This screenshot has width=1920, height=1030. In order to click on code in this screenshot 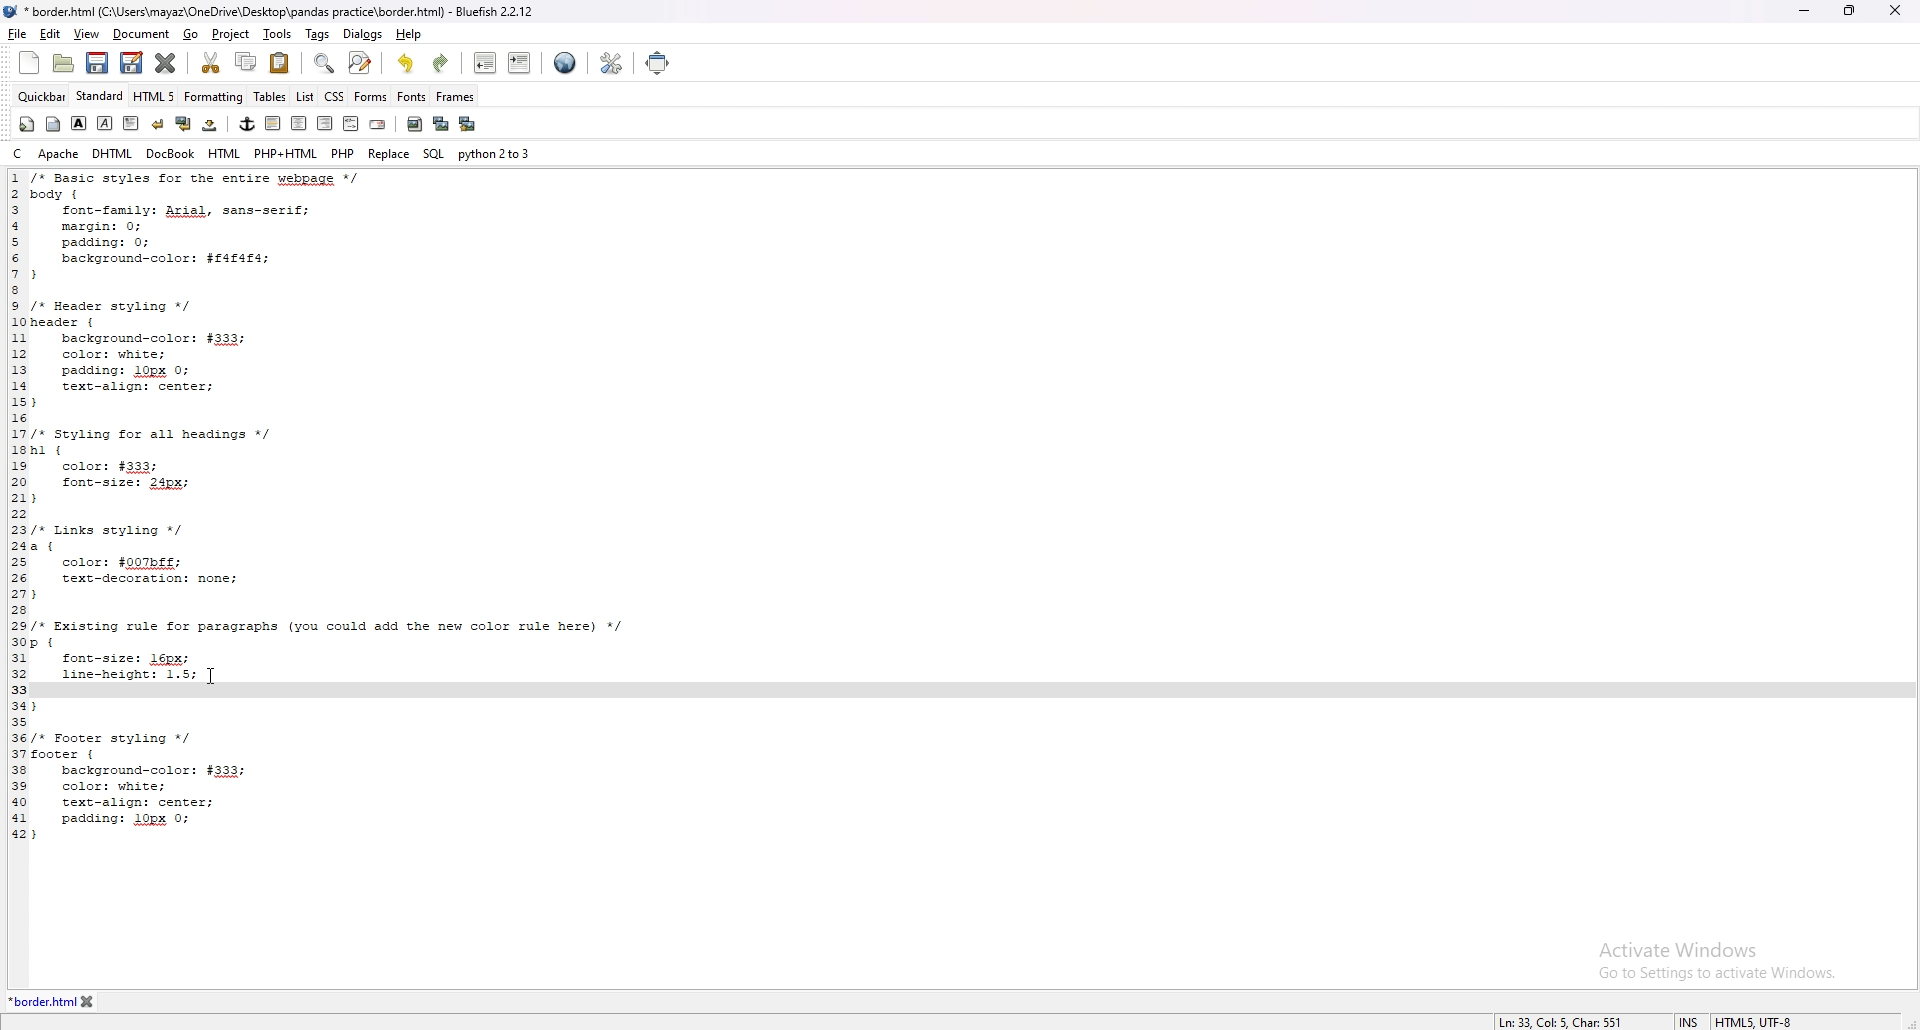, I will do `click(355, 767)`.